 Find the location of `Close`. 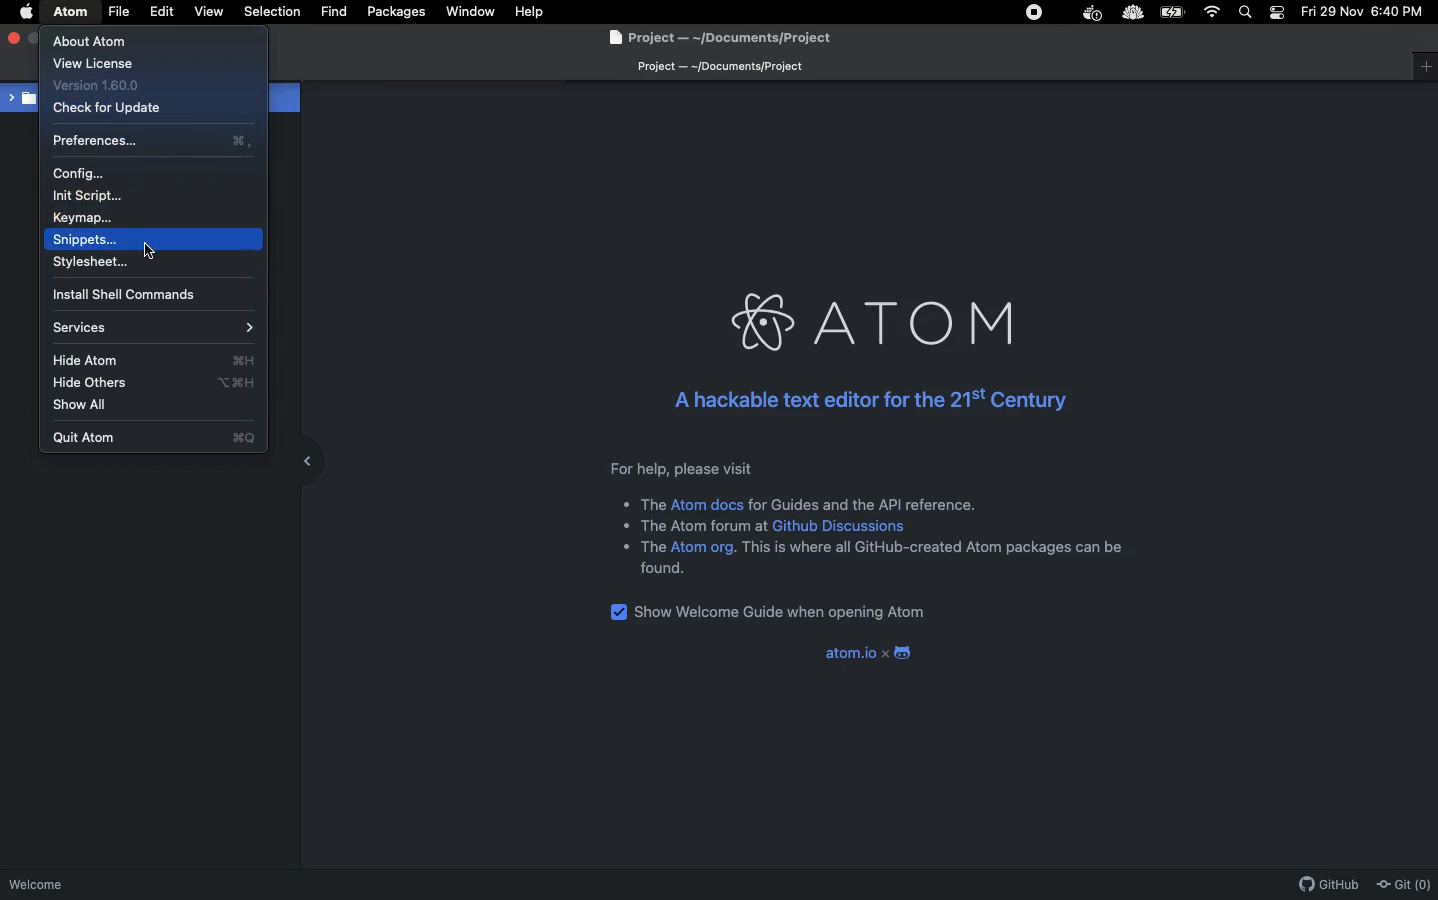

Close is located at coordinates (16, 37).